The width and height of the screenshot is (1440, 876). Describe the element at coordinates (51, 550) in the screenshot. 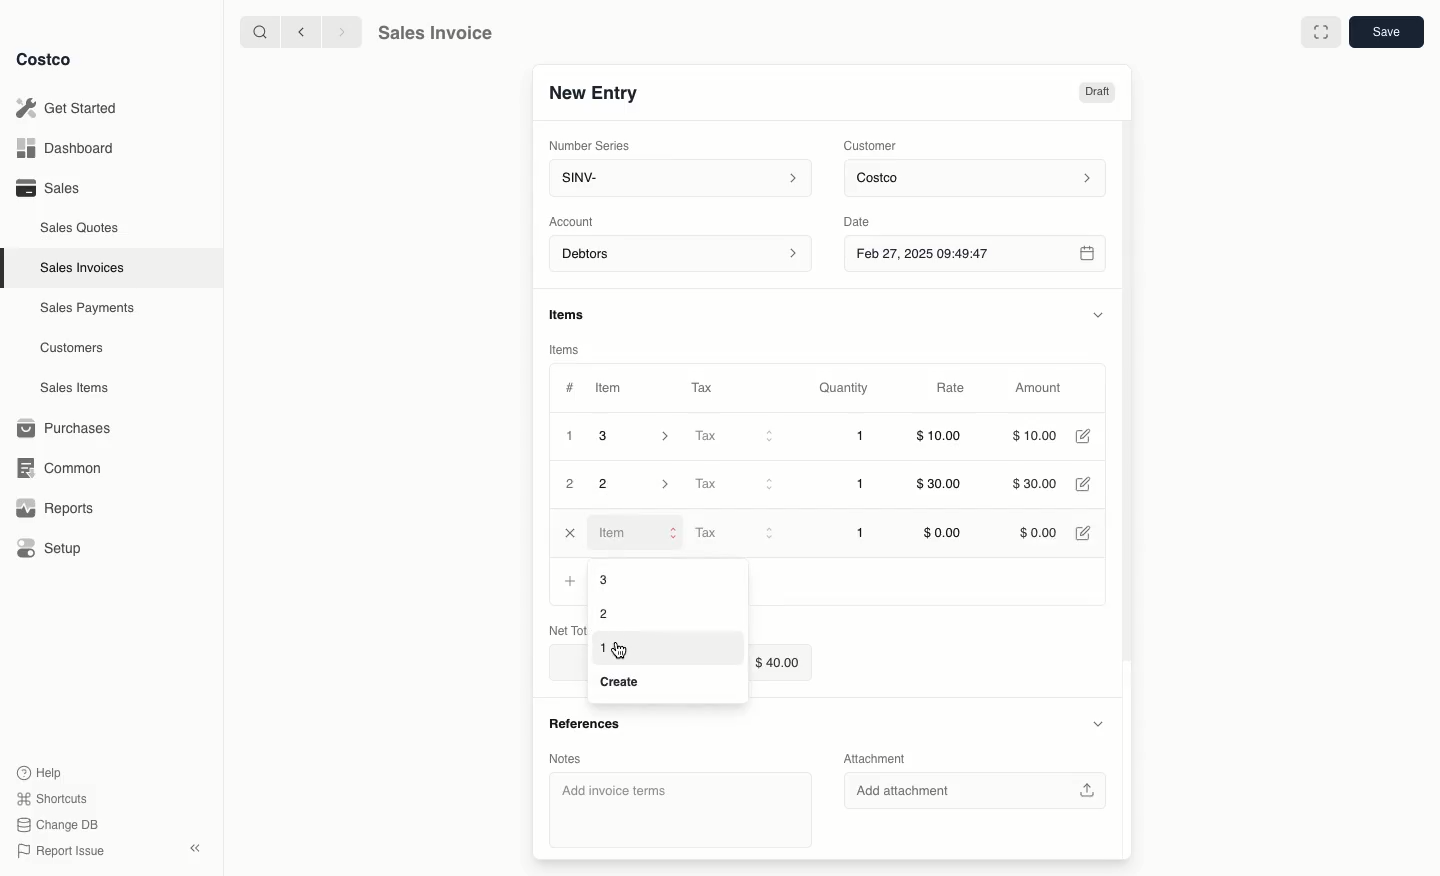

I see `Setup` at that location.